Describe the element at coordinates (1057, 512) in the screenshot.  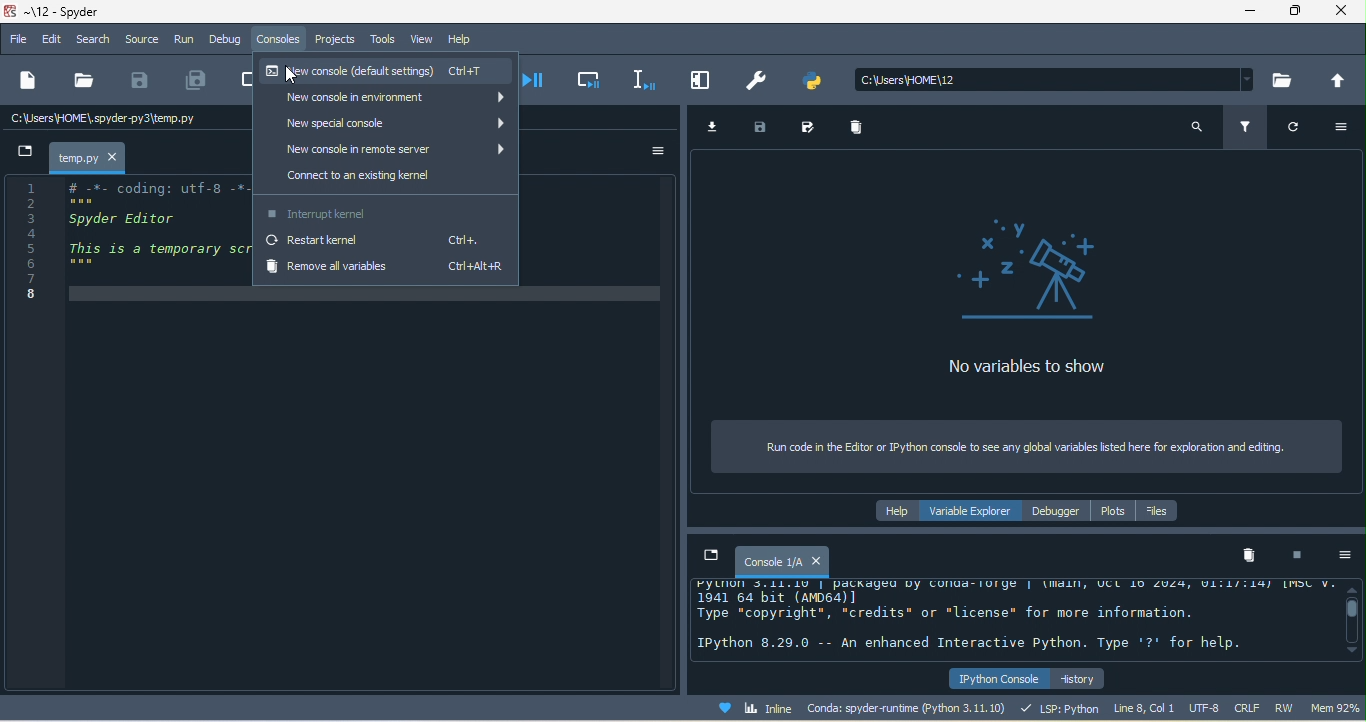
I see `debugger` at that location.